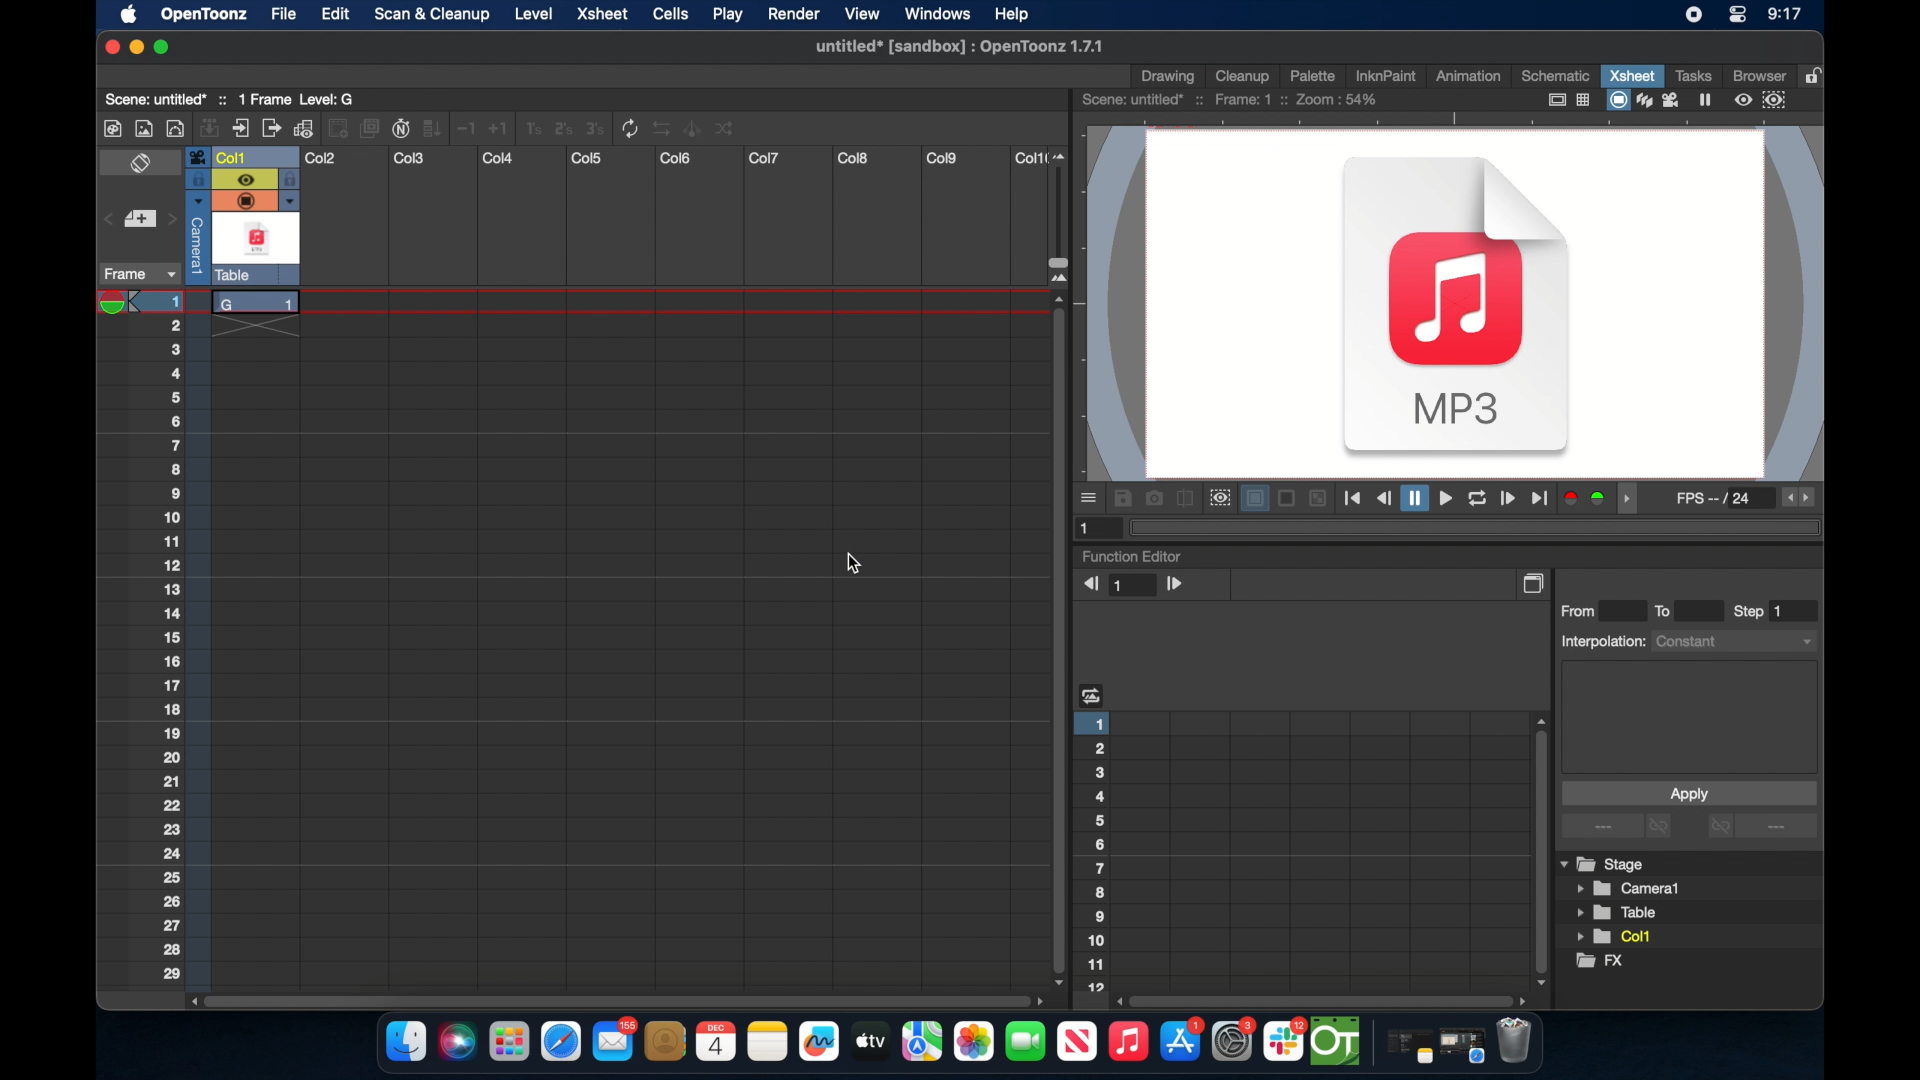 The height and width of the screenshot is (1080, 1920). Describe the element at coordinates (163, 47) in the screenshot. I see `maximize` at that location.